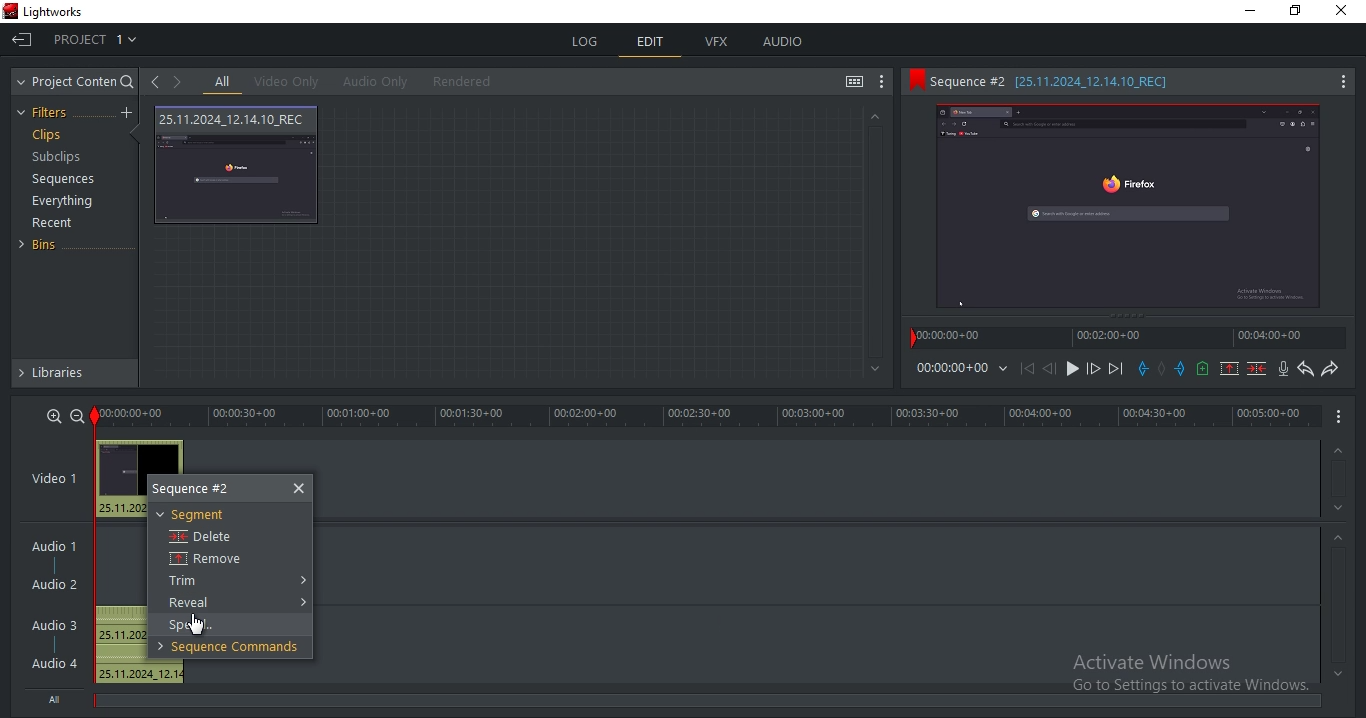 This screenshot has width=1366, height=718. What do you see at coordinates (238, 166) in the screenshot?
I see `video` at bounding box center [238, 166].